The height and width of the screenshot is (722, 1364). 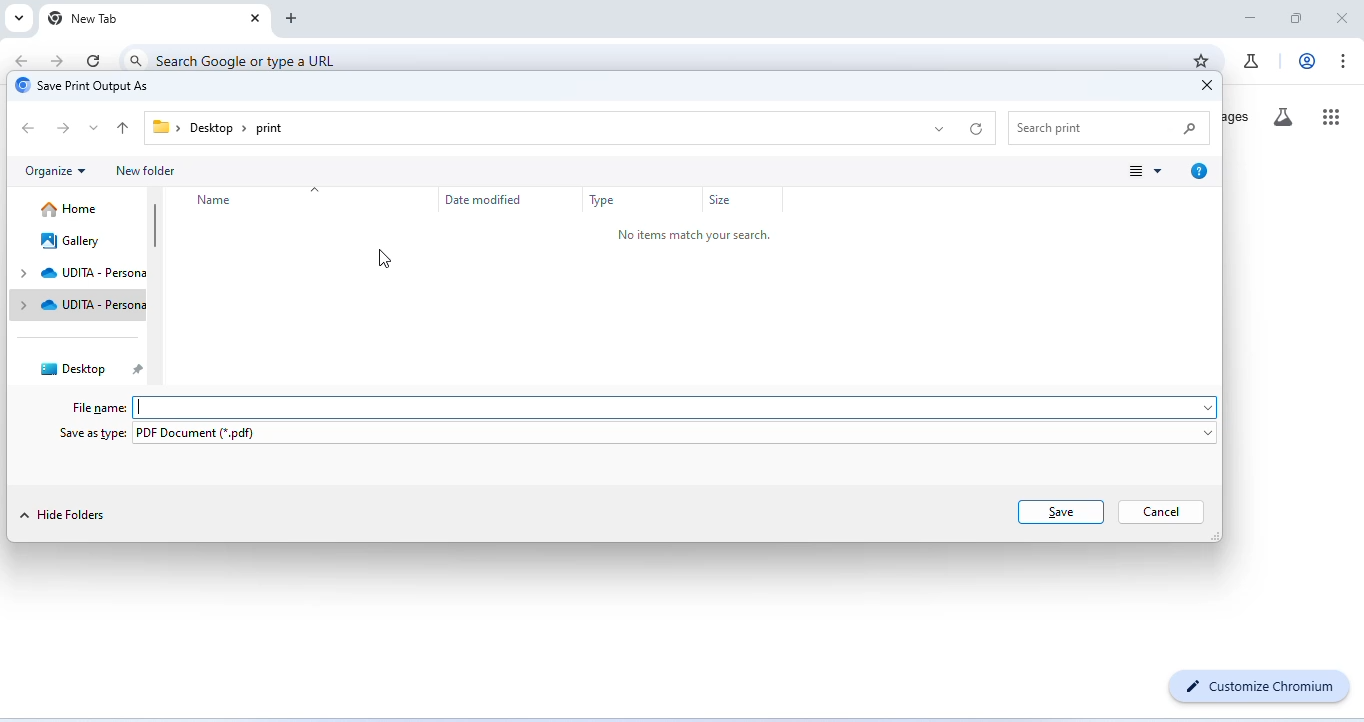 I want to click on save print output as, so click(x=88, y=86).